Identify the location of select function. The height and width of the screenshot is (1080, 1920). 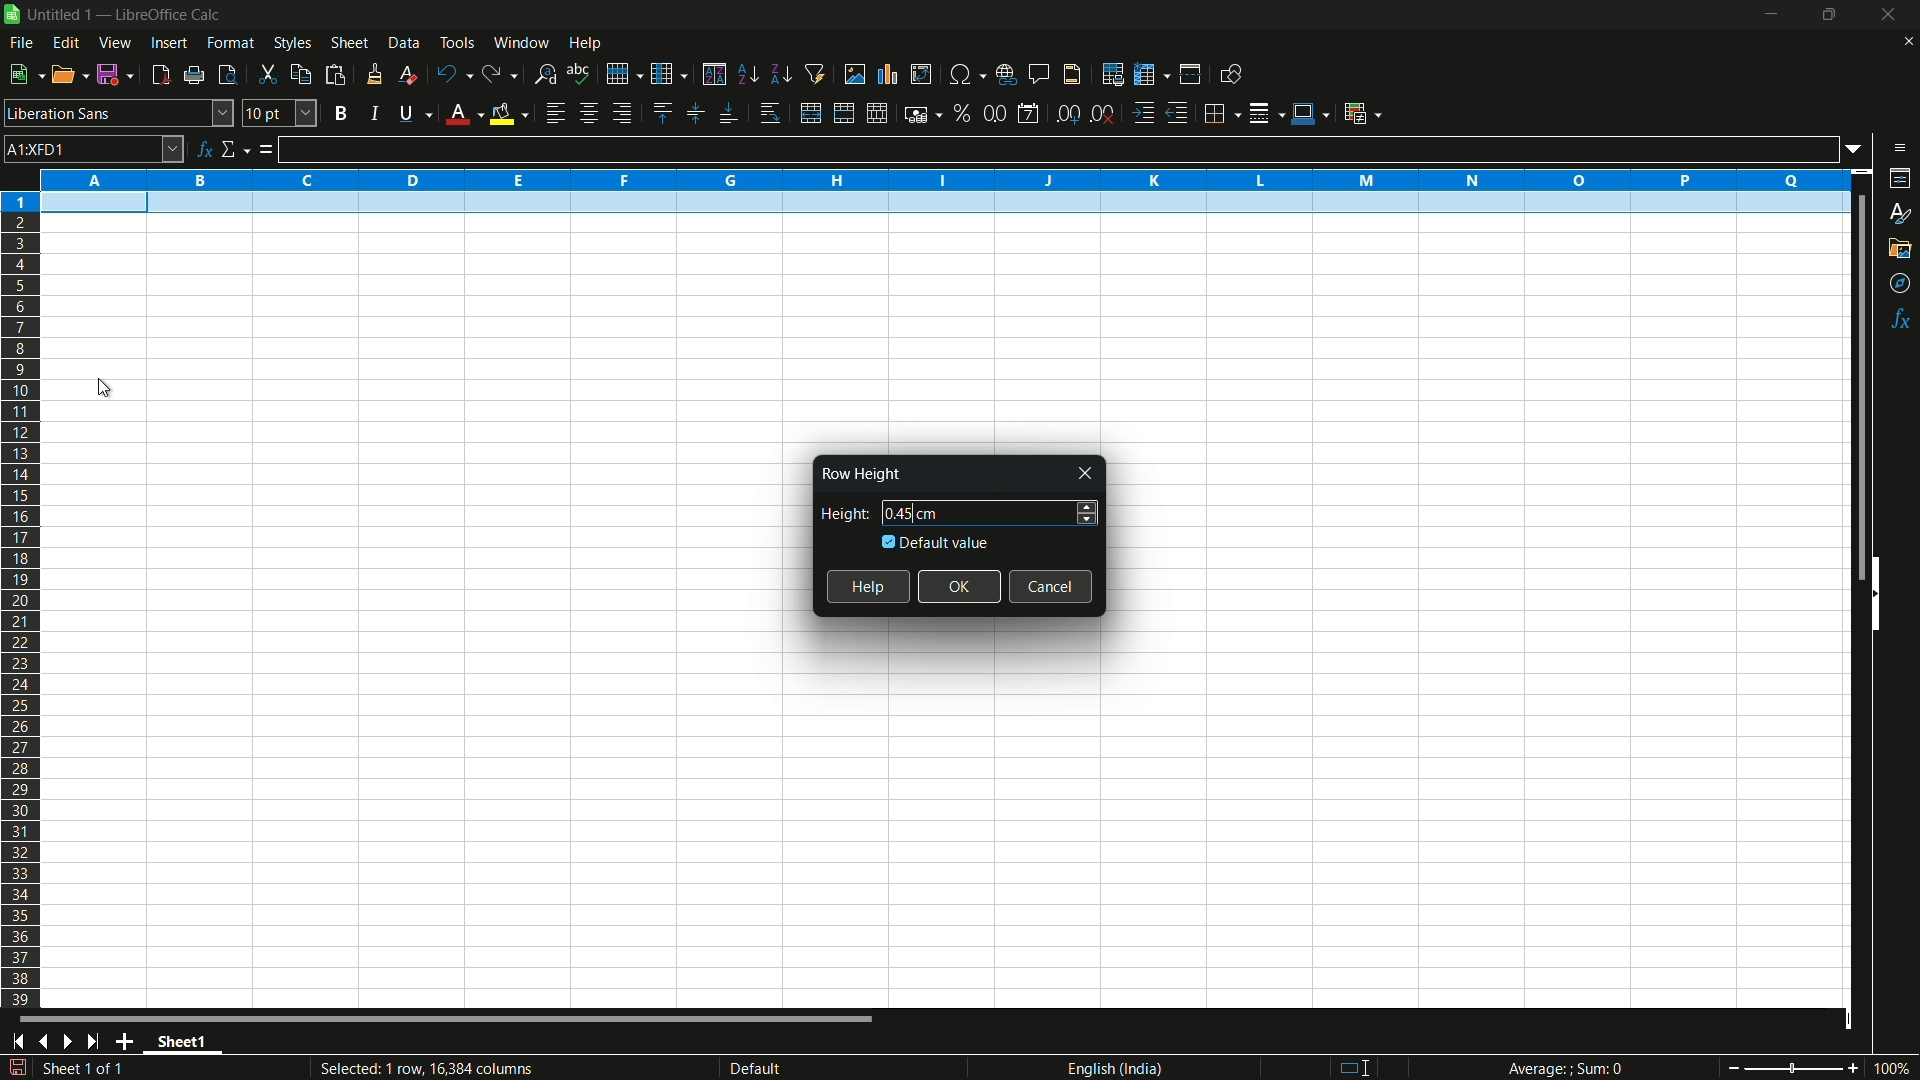
(235, 150).